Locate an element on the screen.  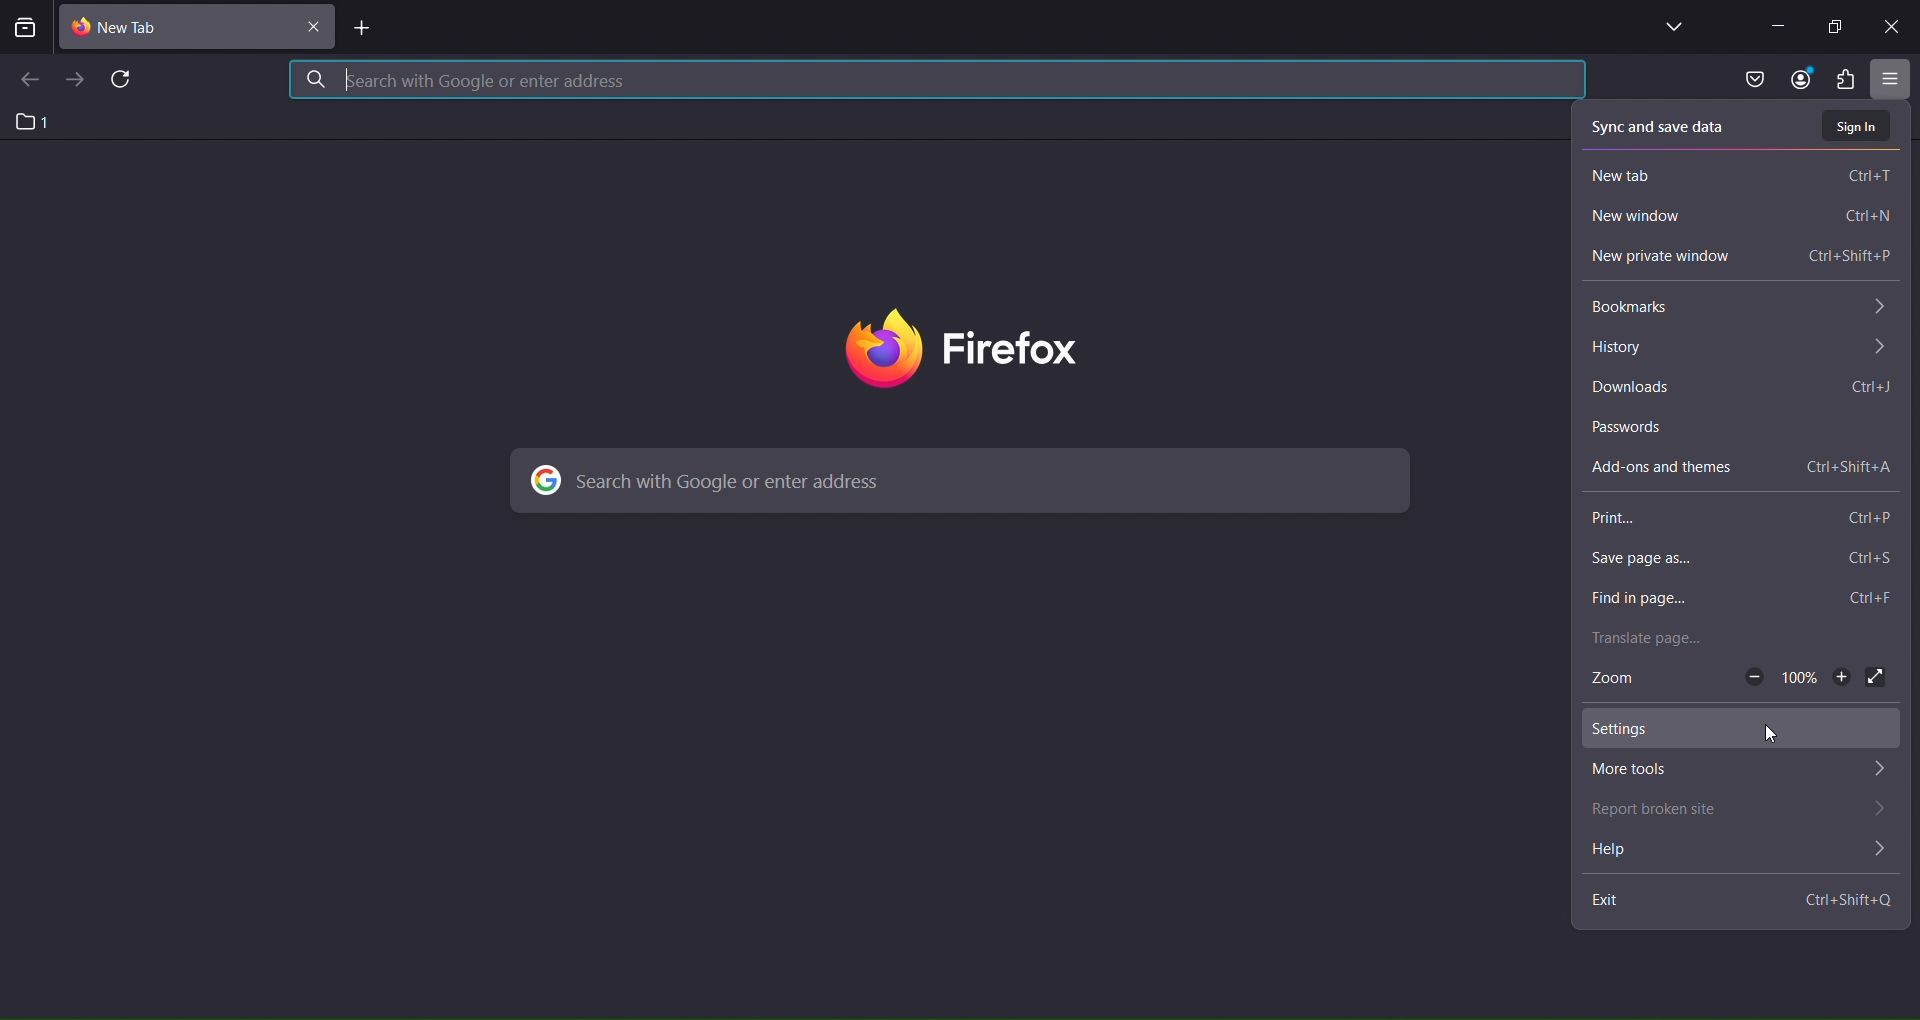
add ons and themes is located at coordinates (1742, 461).